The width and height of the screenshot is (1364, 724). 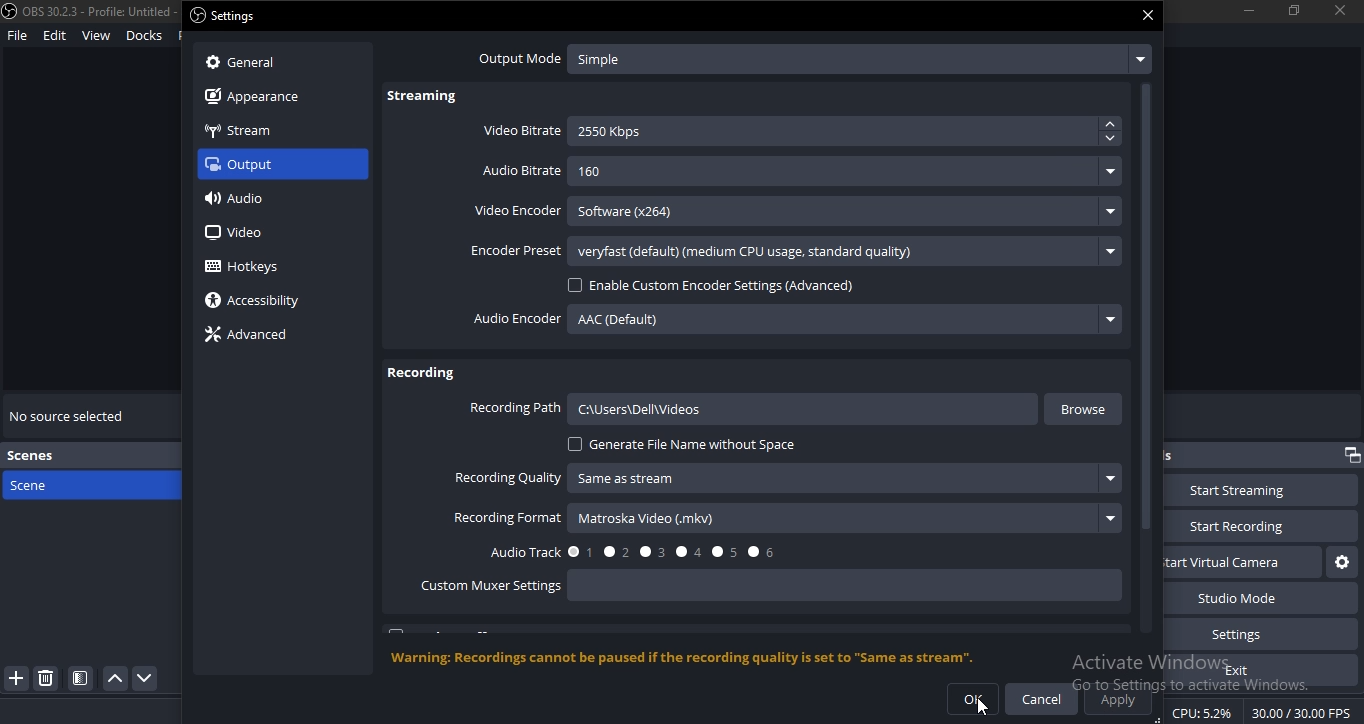 What do you see at coordinates (234, 231) in the screenshot?
I see `video` at bounding box center [234, 231].